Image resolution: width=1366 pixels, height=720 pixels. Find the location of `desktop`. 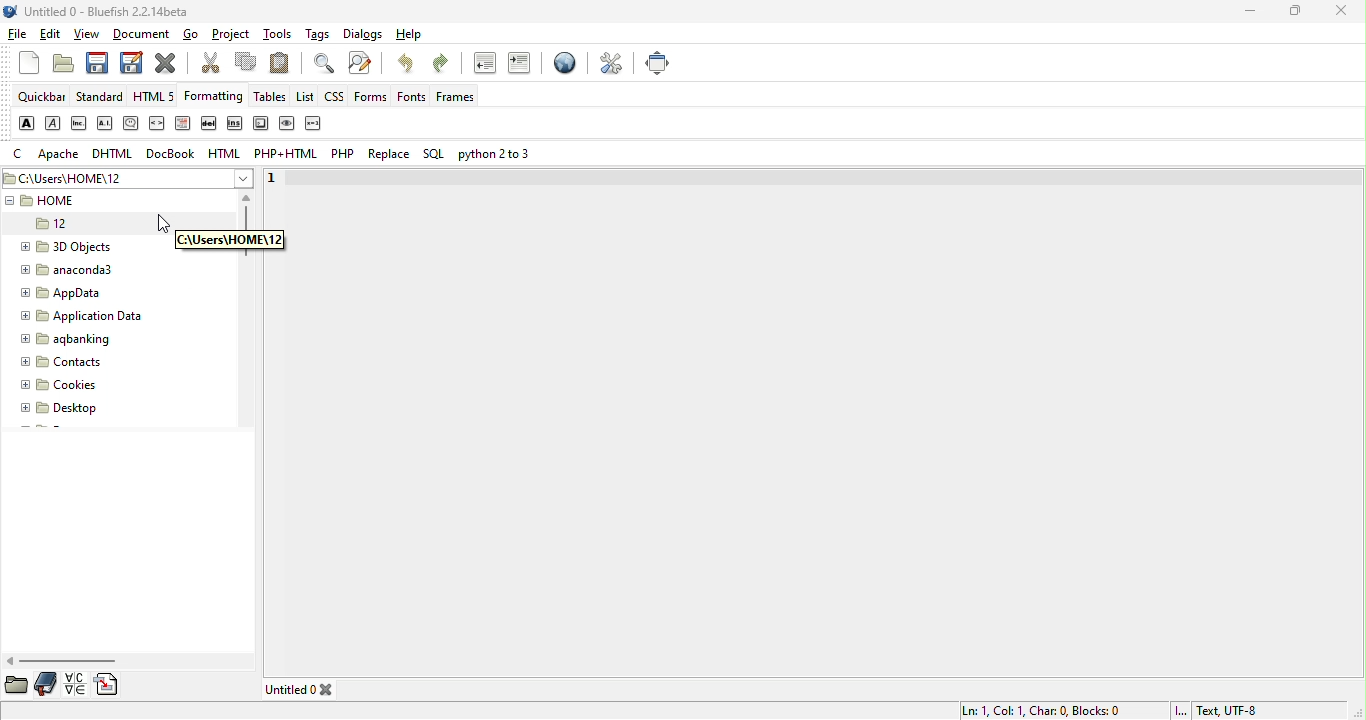

desktop is located at coordinates (66, 407).